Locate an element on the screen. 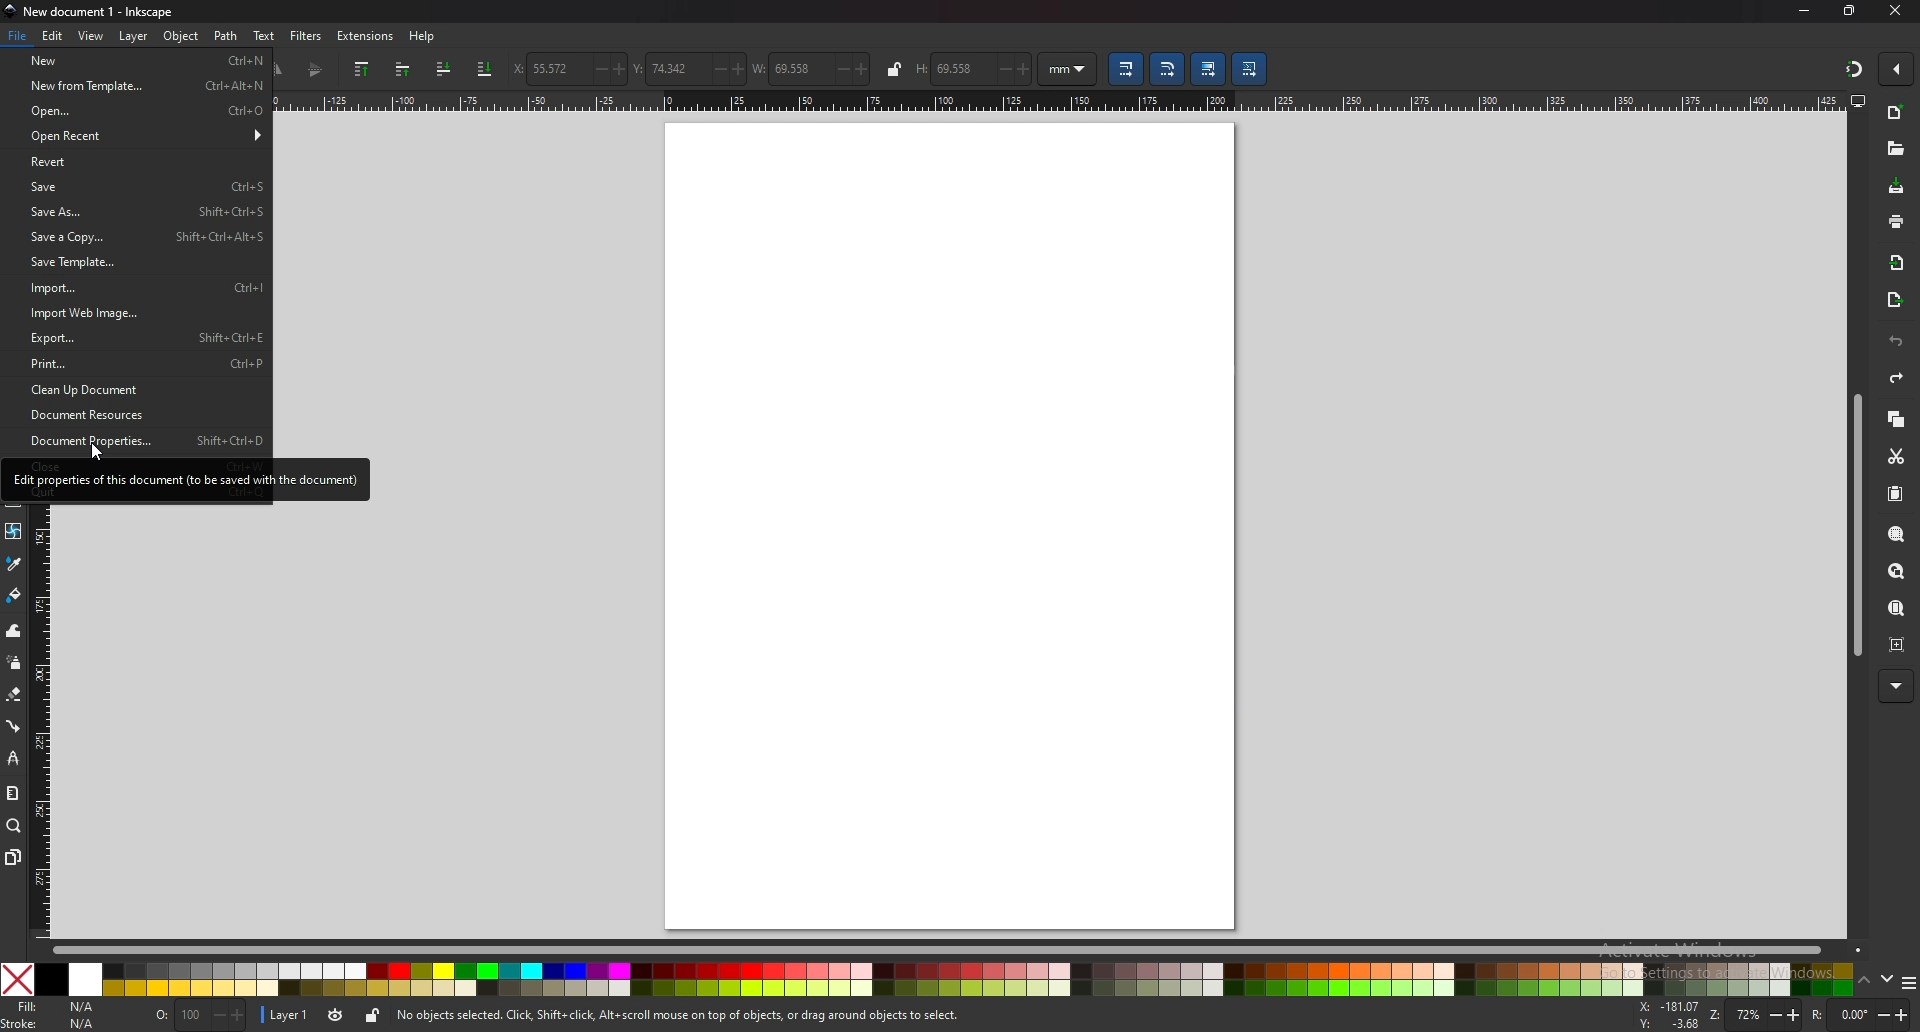 Image resolution: width=1920 pixels, height=1032 pixels. open recent is located at coordinates (137, 136).